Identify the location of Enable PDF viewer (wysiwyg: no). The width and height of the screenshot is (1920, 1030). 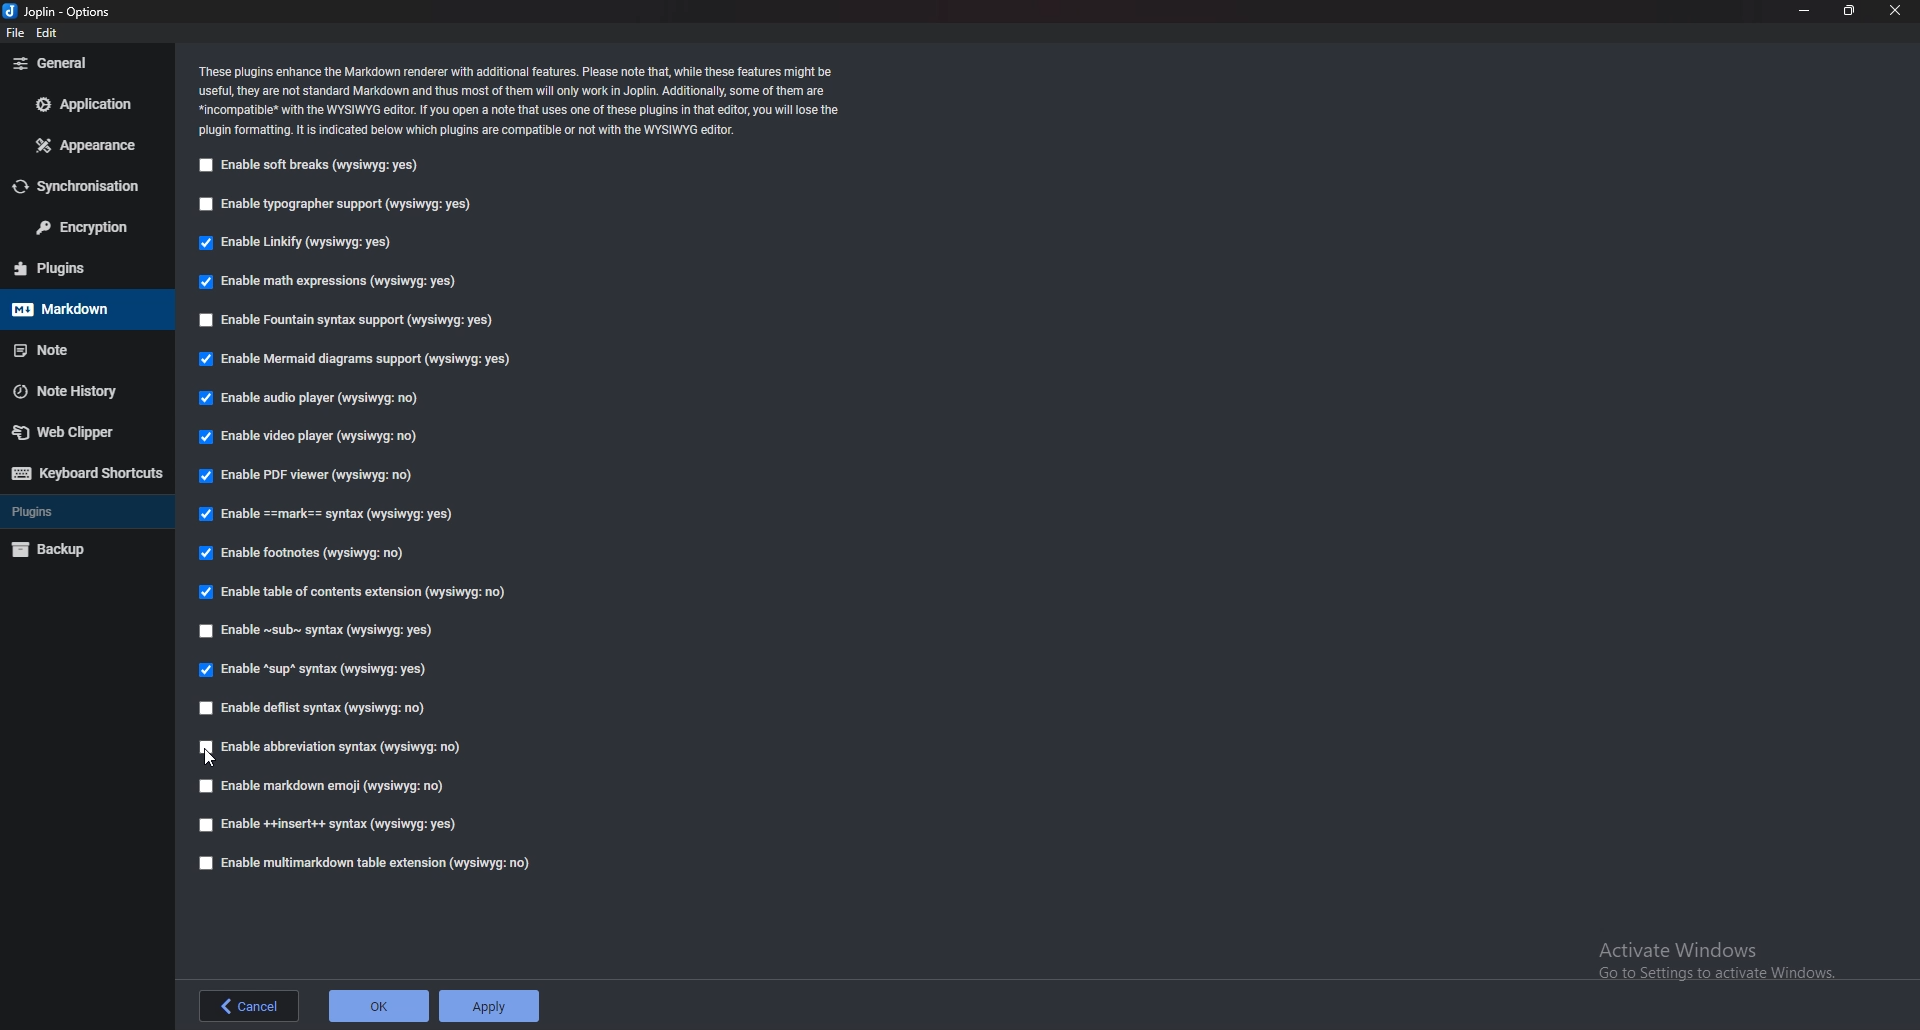
(317, 473).